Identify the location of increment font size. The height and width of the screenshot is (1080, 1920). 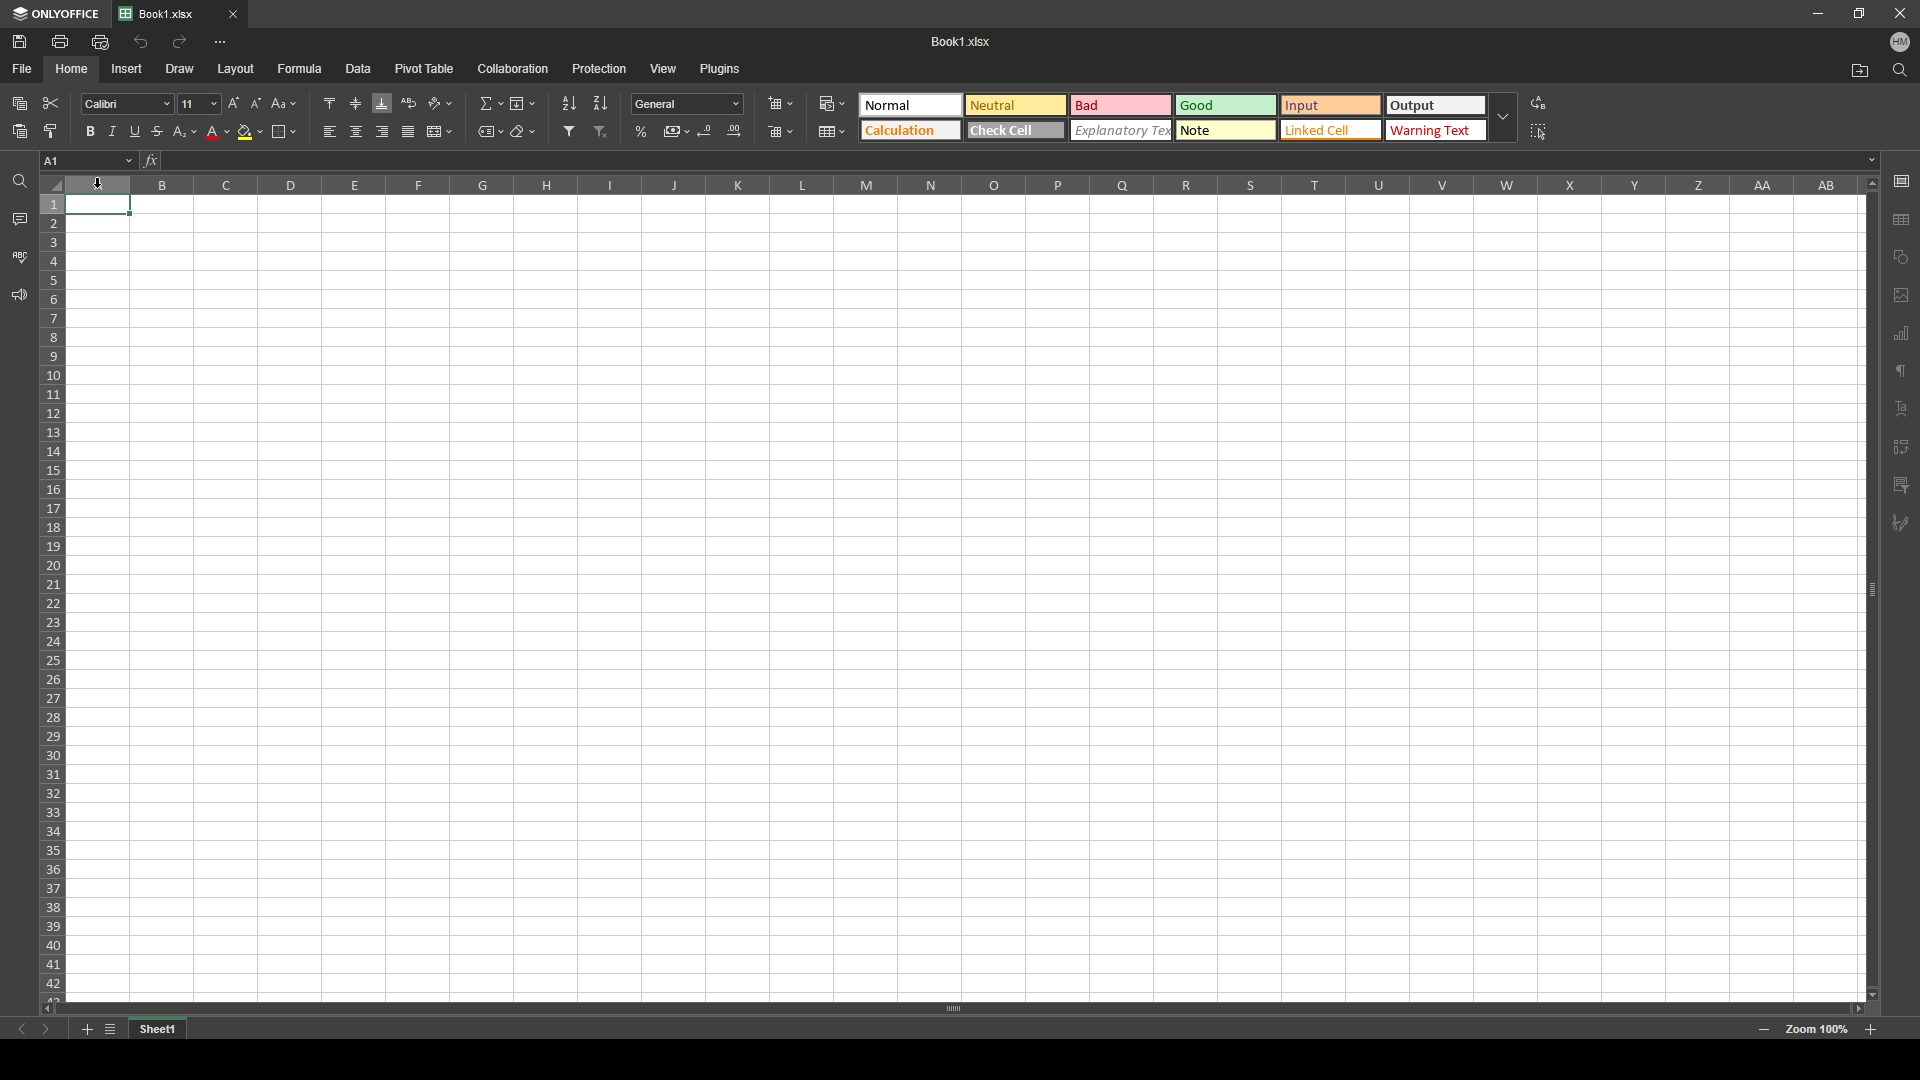
(232, 103).